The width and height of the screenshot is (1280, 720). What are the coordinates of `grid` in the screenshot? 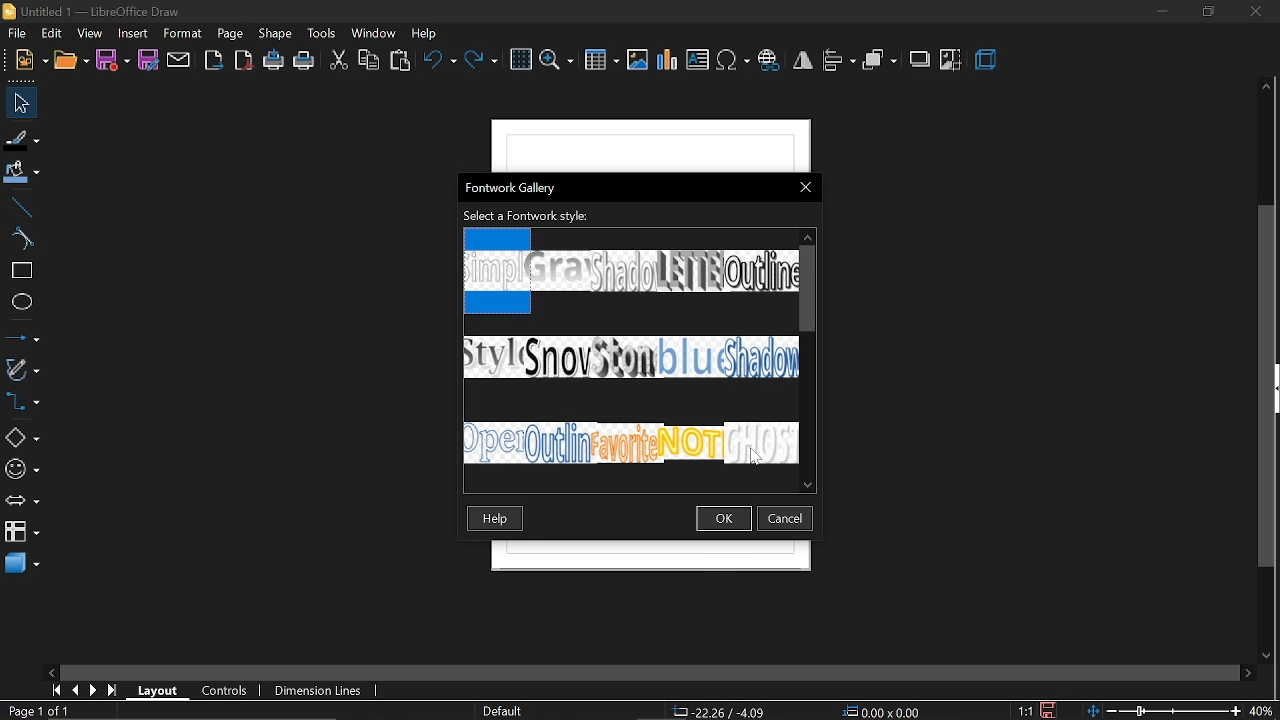 It's located at (521, 60).